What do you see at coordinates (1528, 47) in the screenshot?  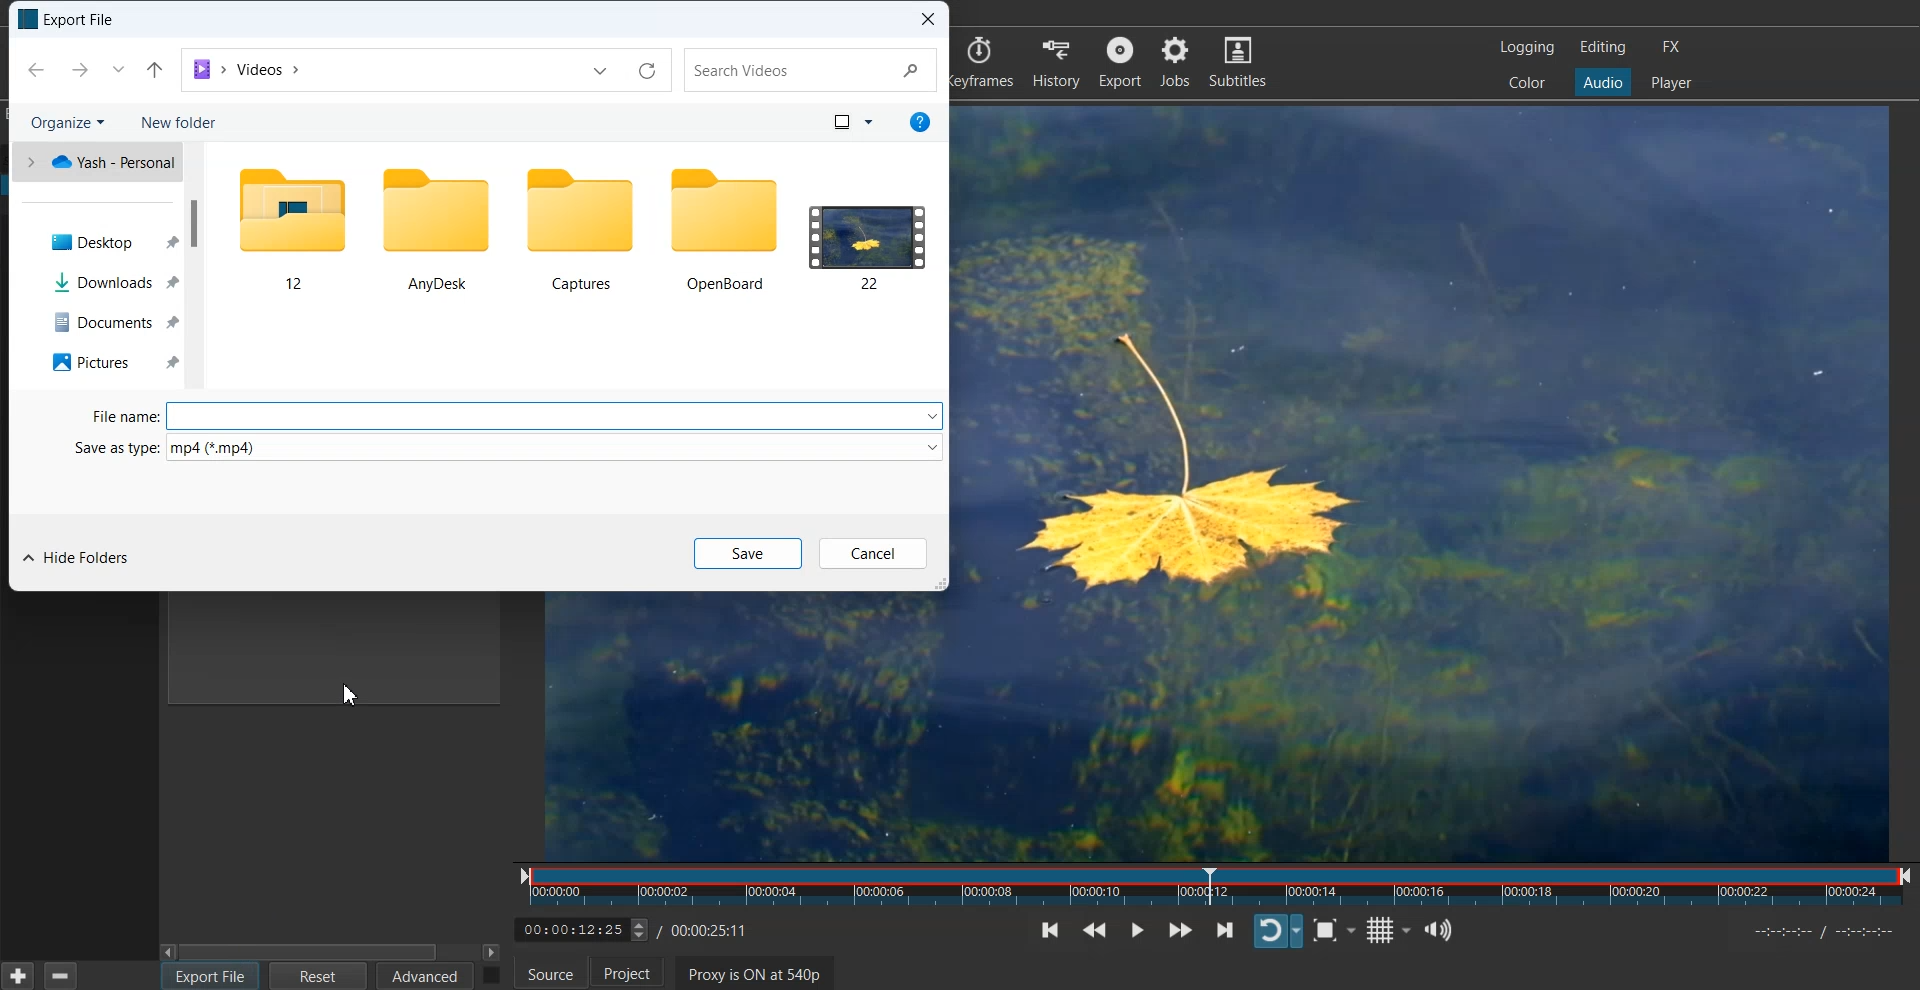 I see `Logging` at bounding box center [1528, 47].